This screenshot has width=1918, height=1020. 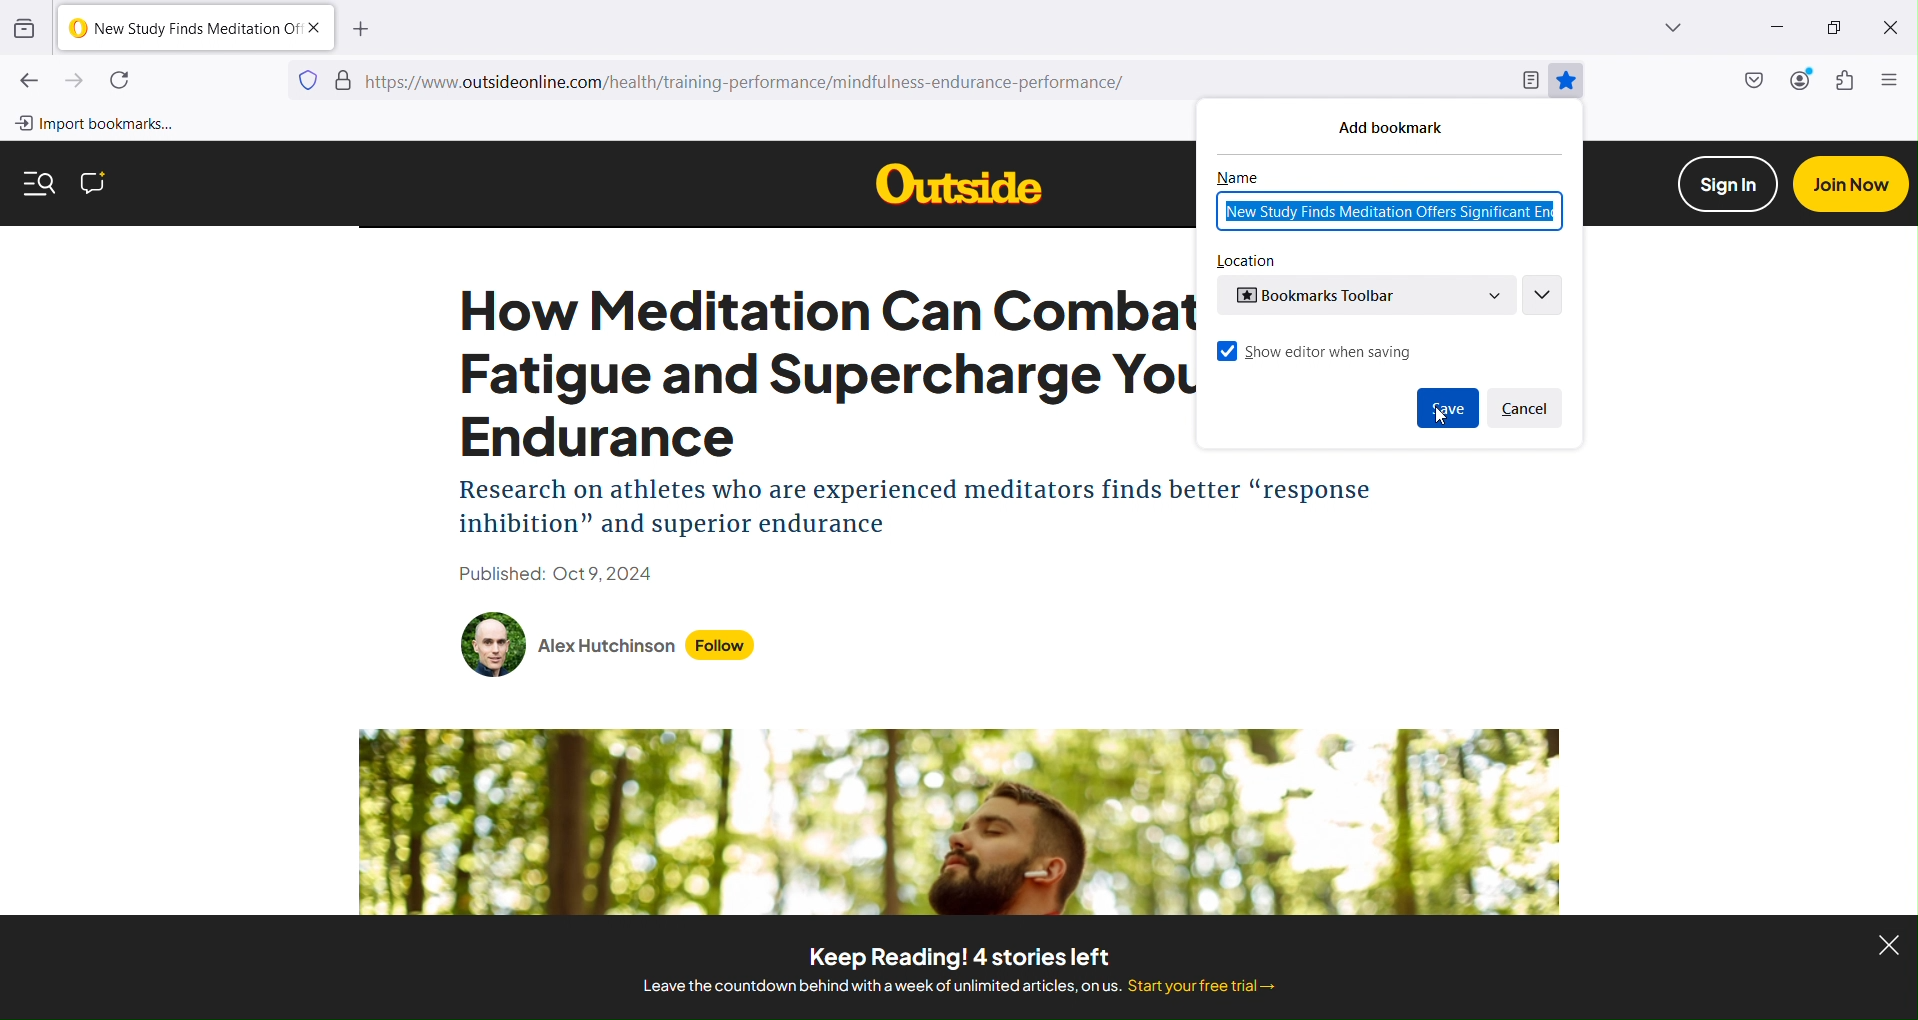 I want to click on Name, so click(x=1238, y=178).